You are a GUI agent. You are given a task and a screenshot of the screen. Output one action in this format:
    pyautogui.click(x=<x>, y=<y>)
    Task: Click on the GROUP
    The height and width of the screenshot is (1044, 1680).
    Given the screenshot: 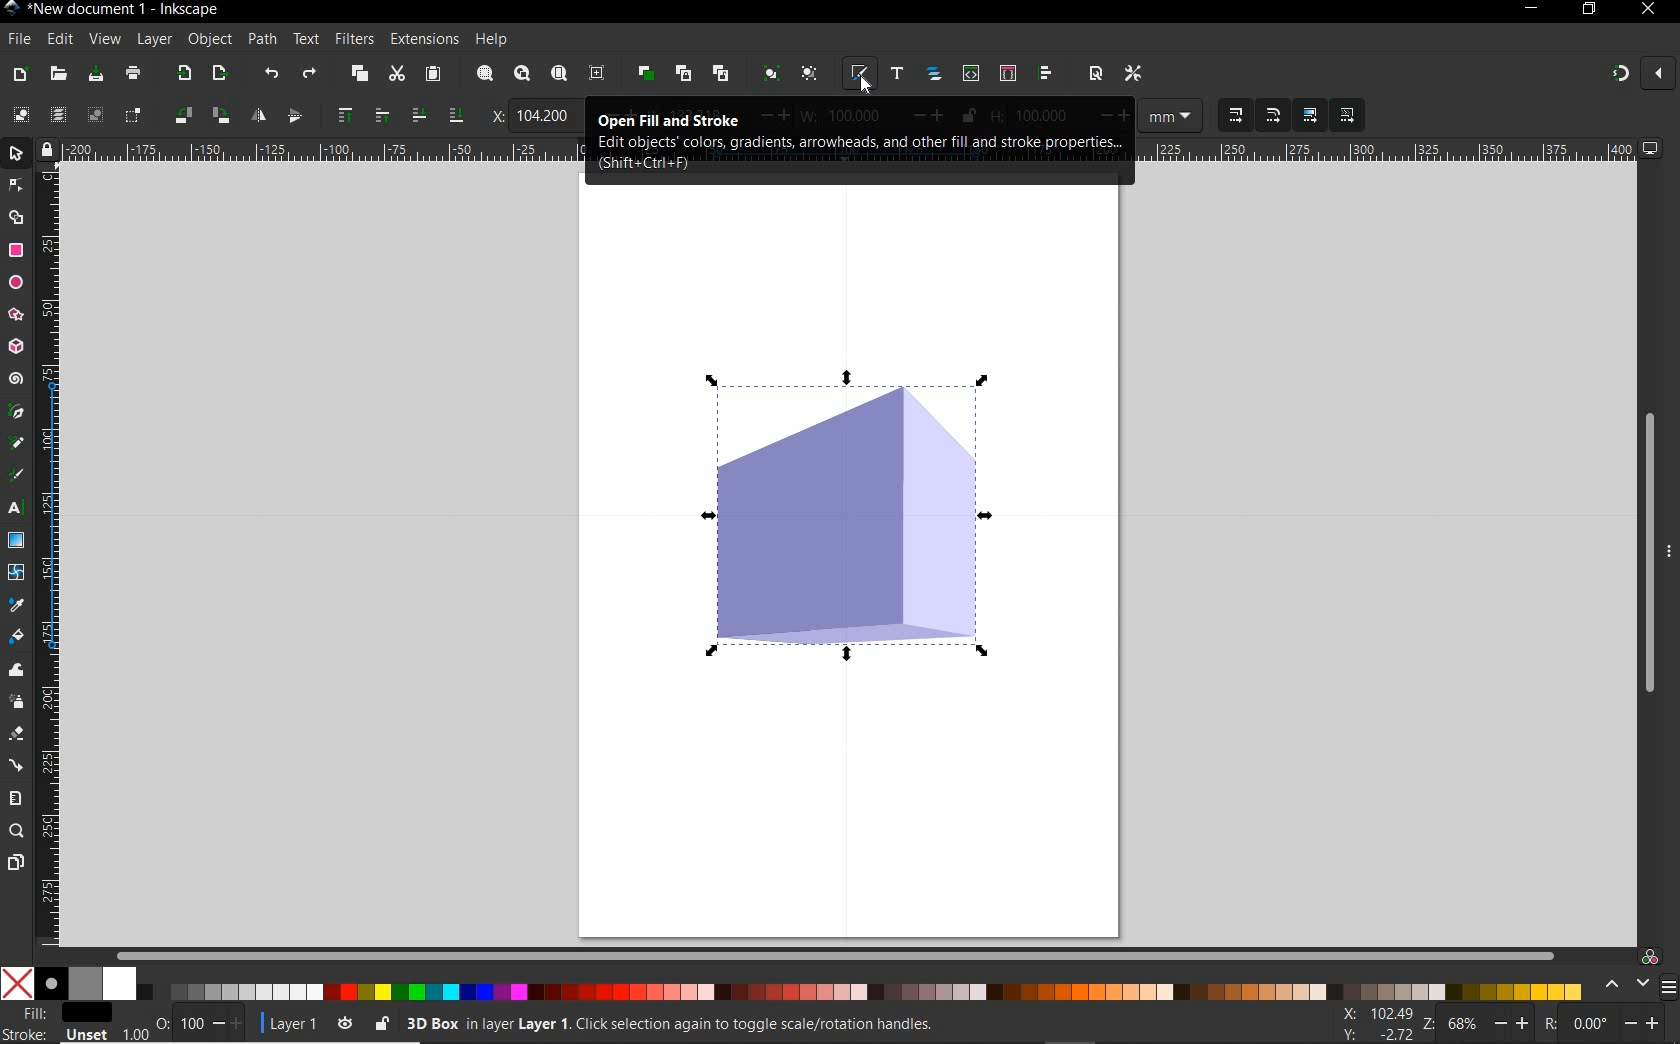 What is the action you would take?
    pyautogui.click(x=769, y=73)
    